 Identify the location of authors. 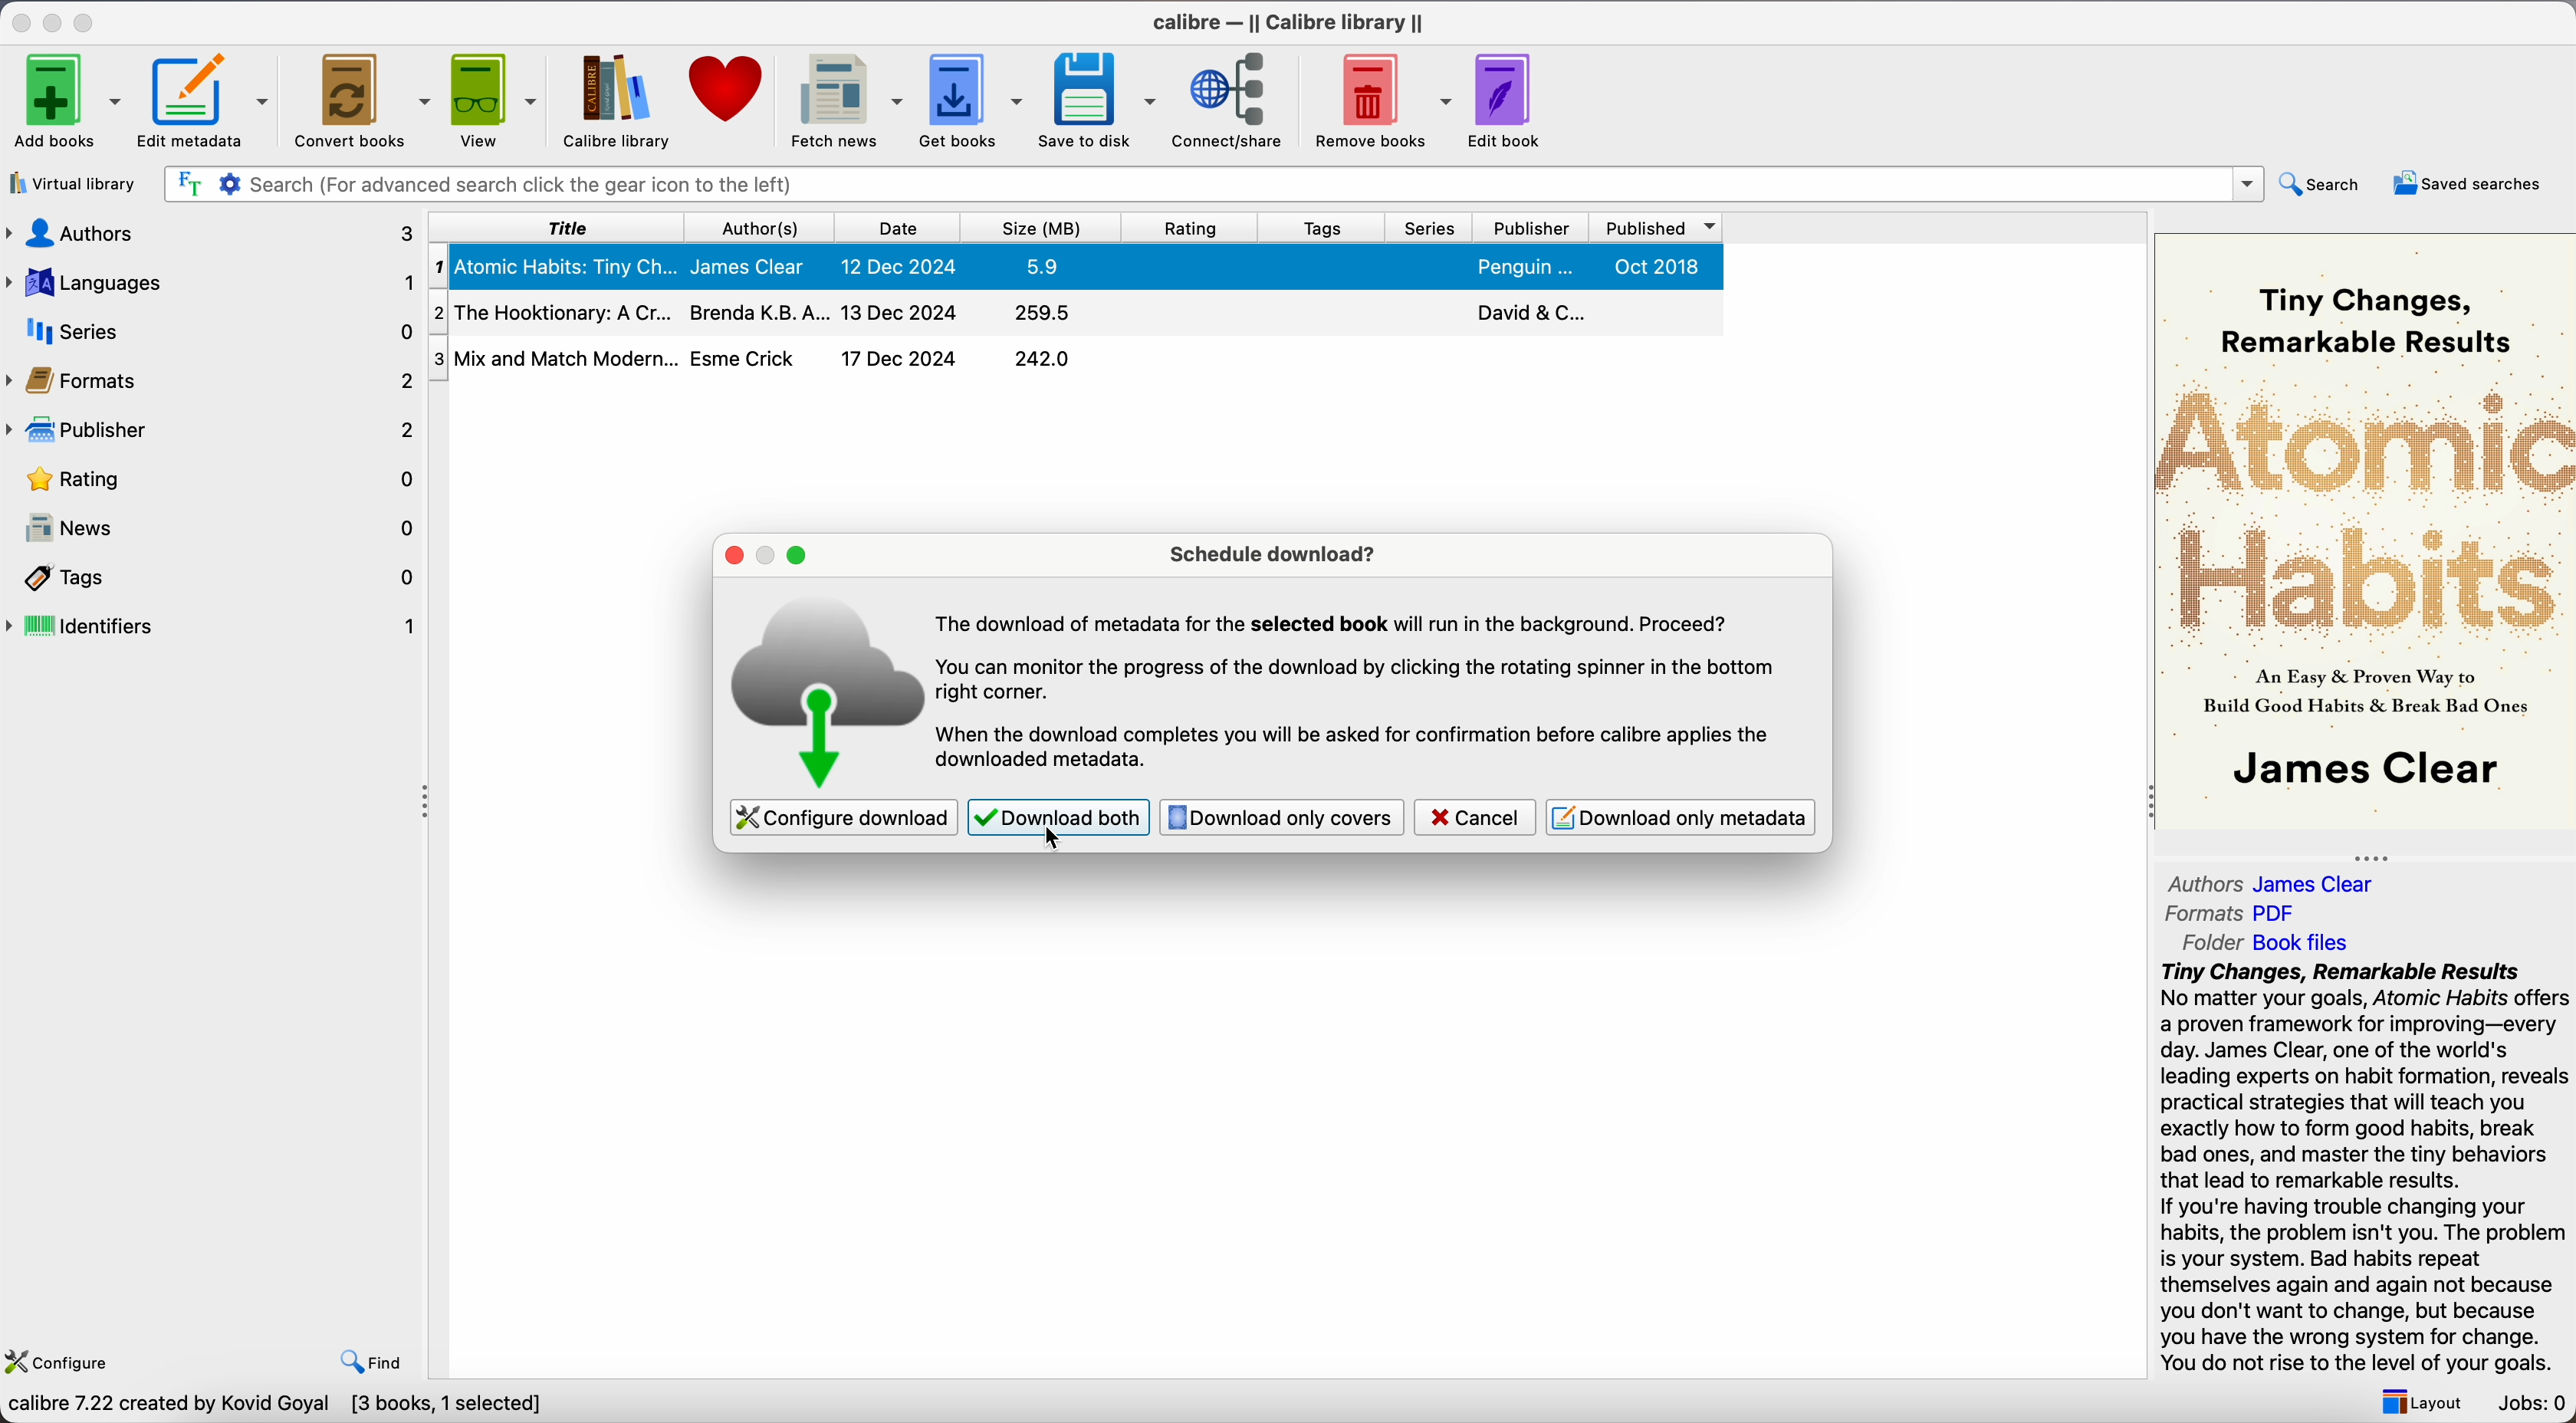
(765, 227).